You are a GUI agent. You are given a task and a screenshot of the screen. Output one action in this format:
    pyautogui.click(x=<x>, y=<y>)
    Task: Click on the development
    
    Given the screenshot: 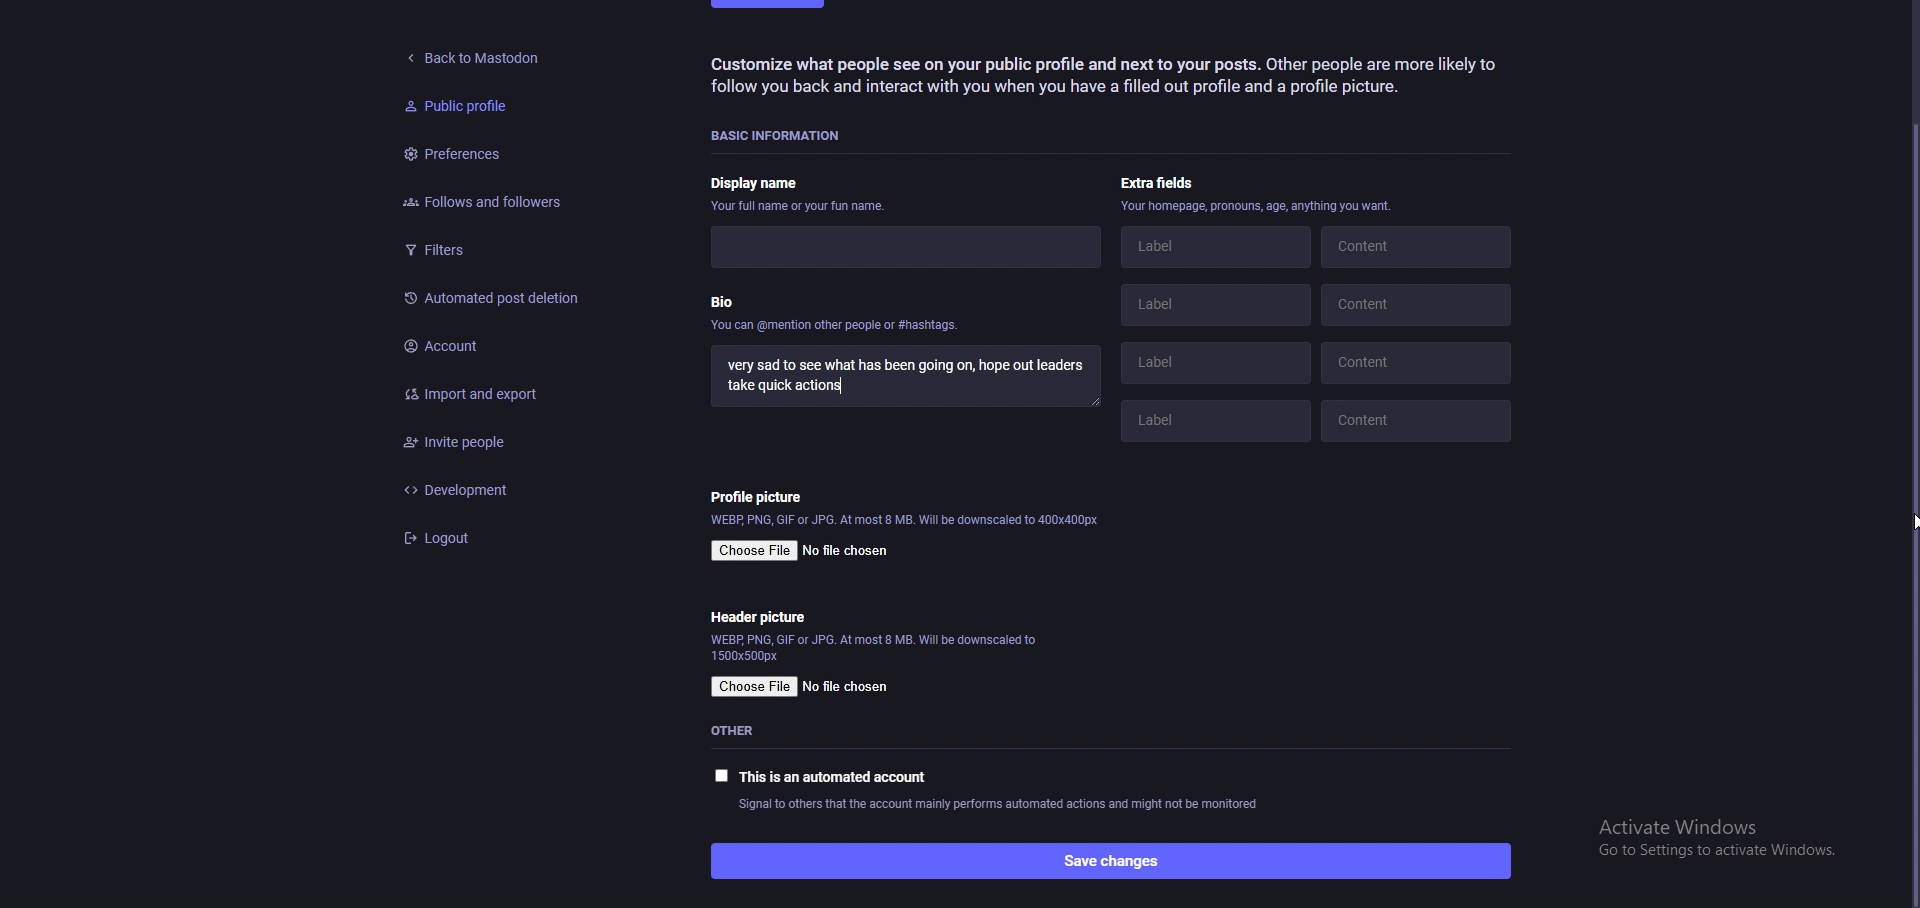 What is the action you would take?
    pyautogui.click(x=505, y=489)
    